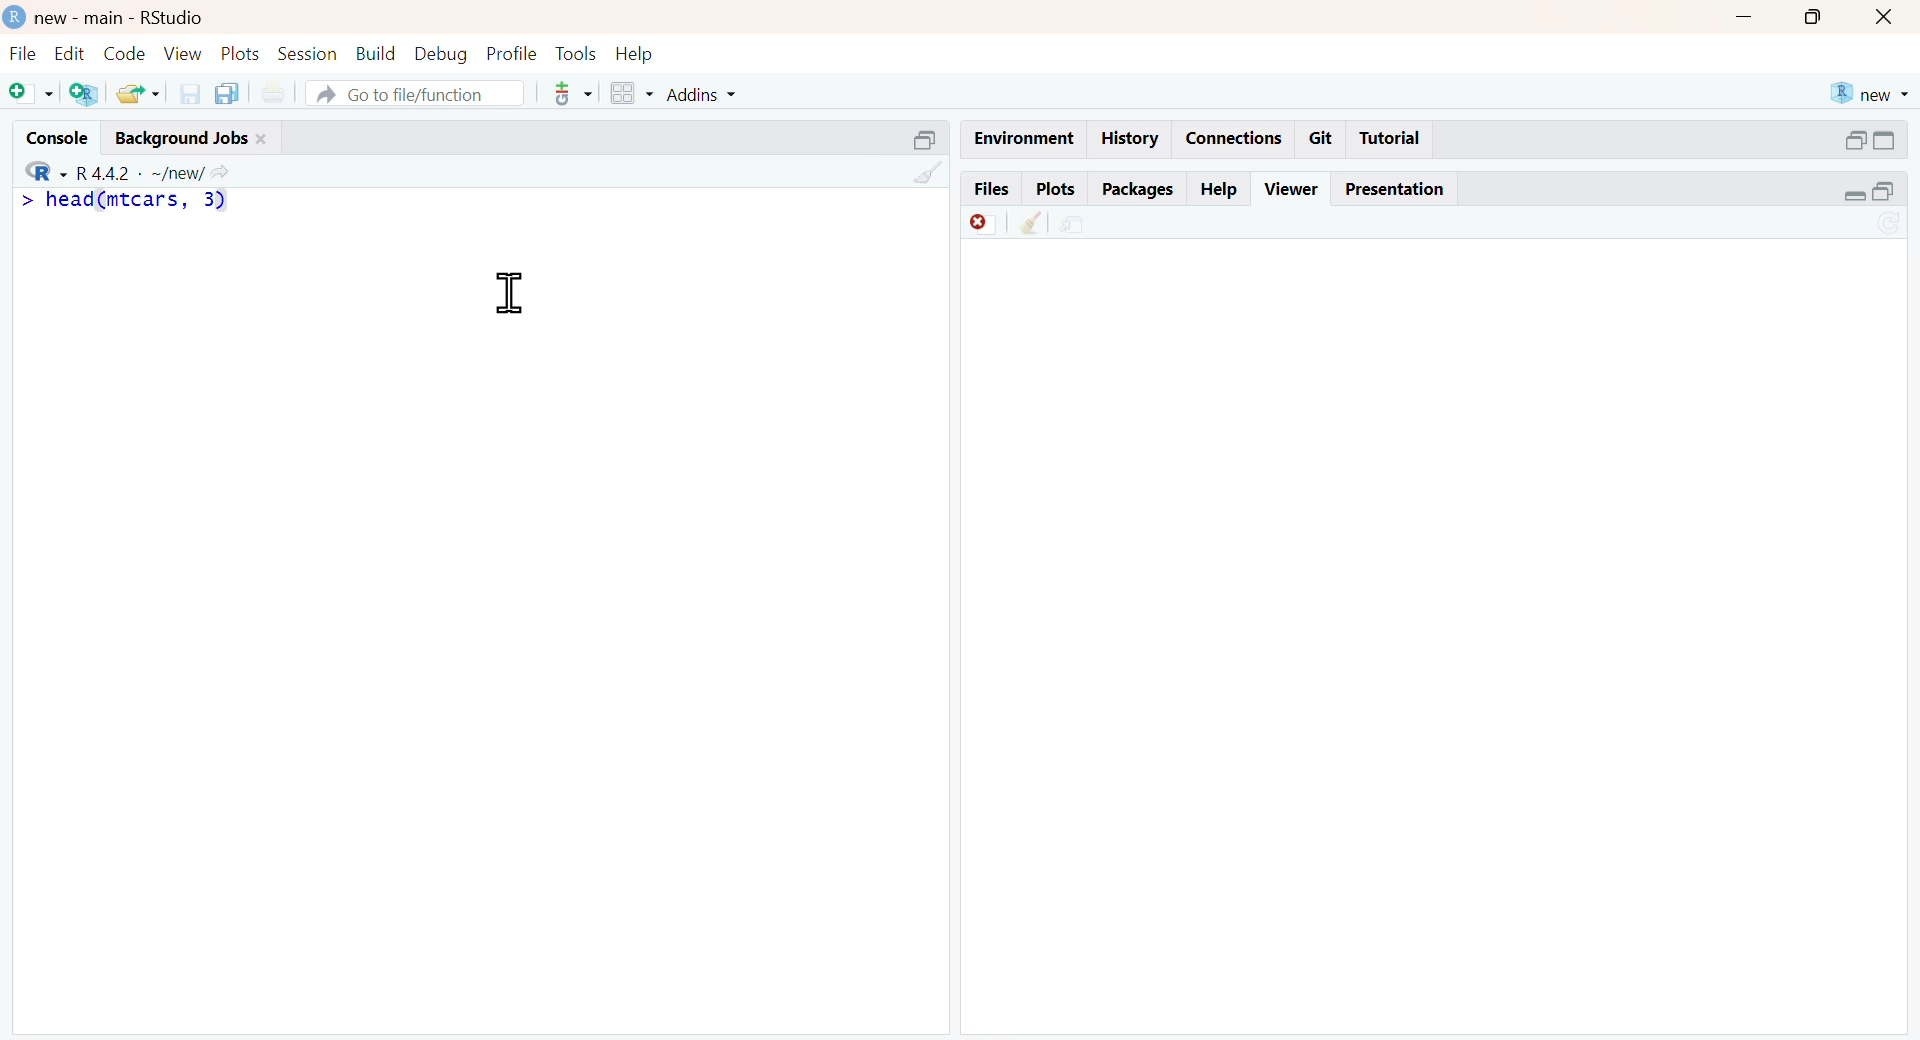 This screenshot has width=1920, height=1040. Describe the element at coordinates (139, 92) in the screenshot. I see `Open file` at that location.